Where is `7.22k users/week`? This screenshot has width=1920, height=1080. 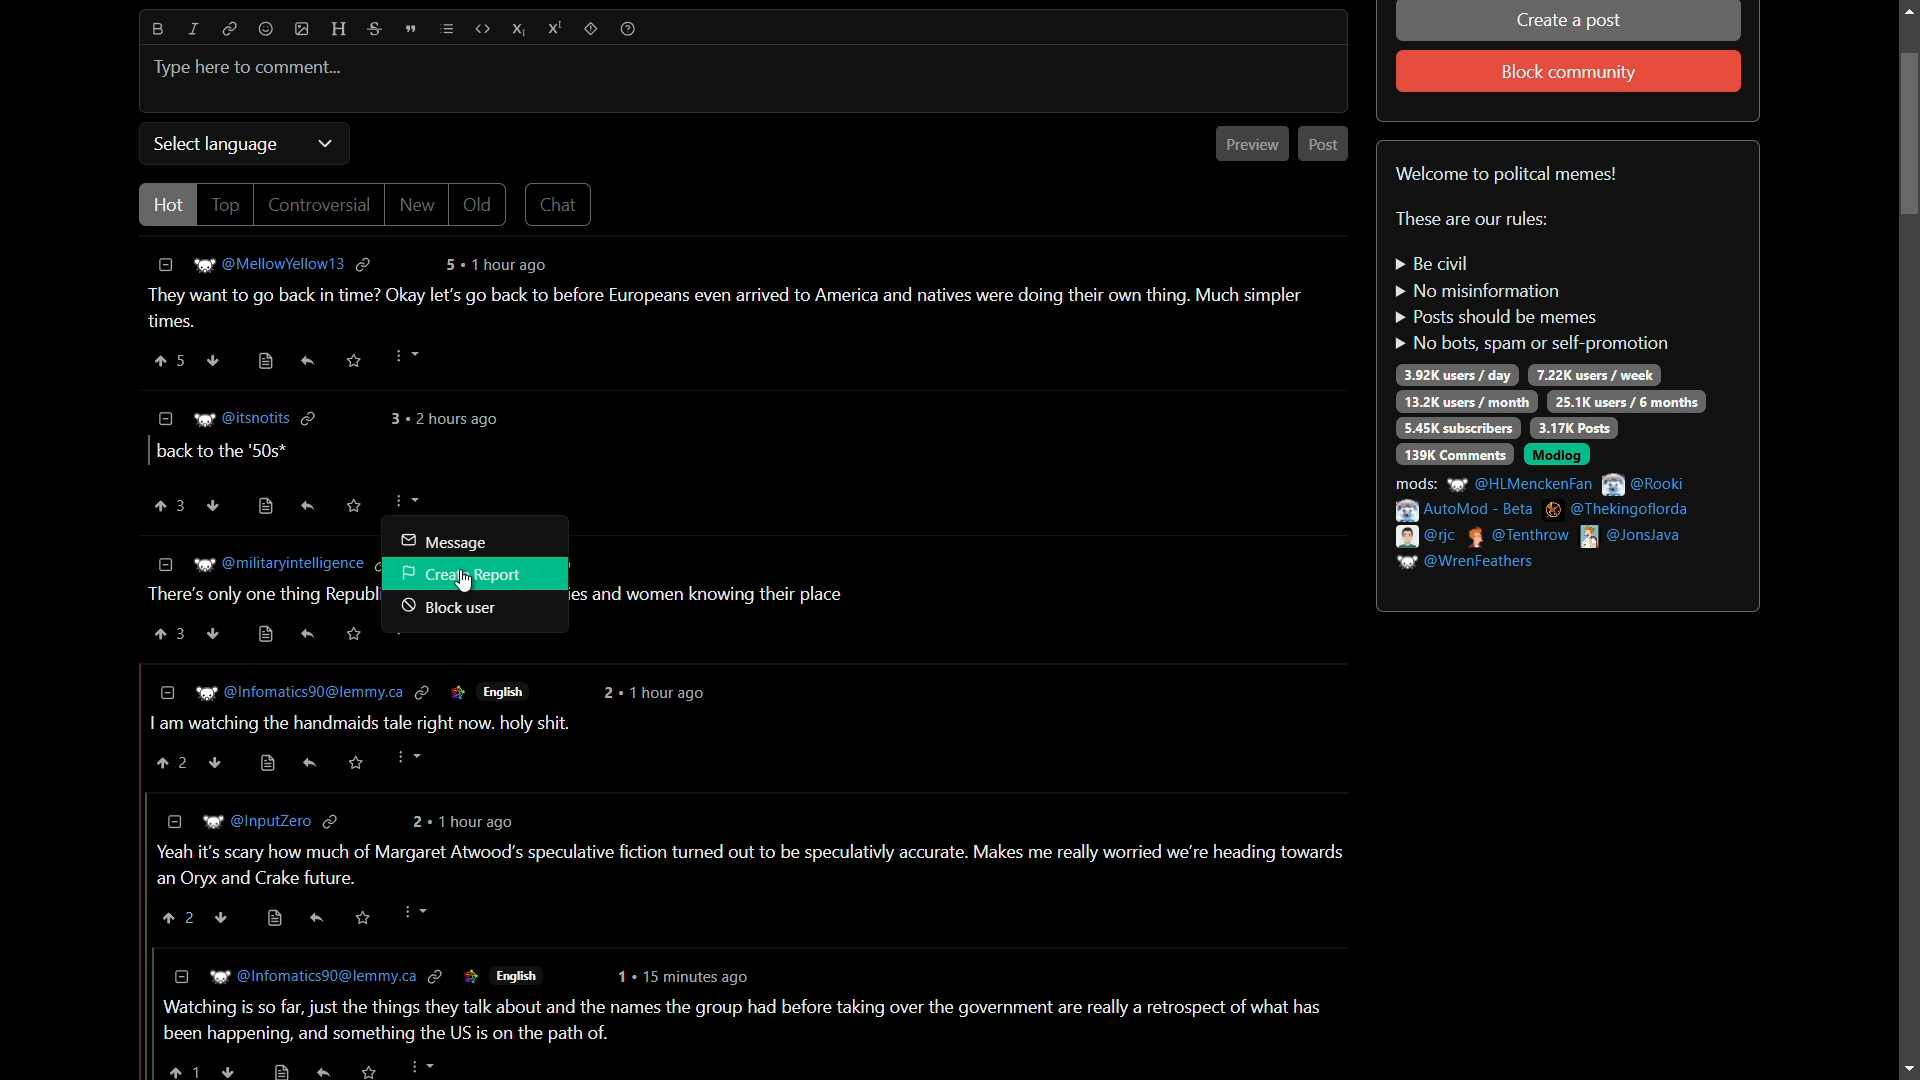 7.22k users/week is located at coordinates (1594, 376).